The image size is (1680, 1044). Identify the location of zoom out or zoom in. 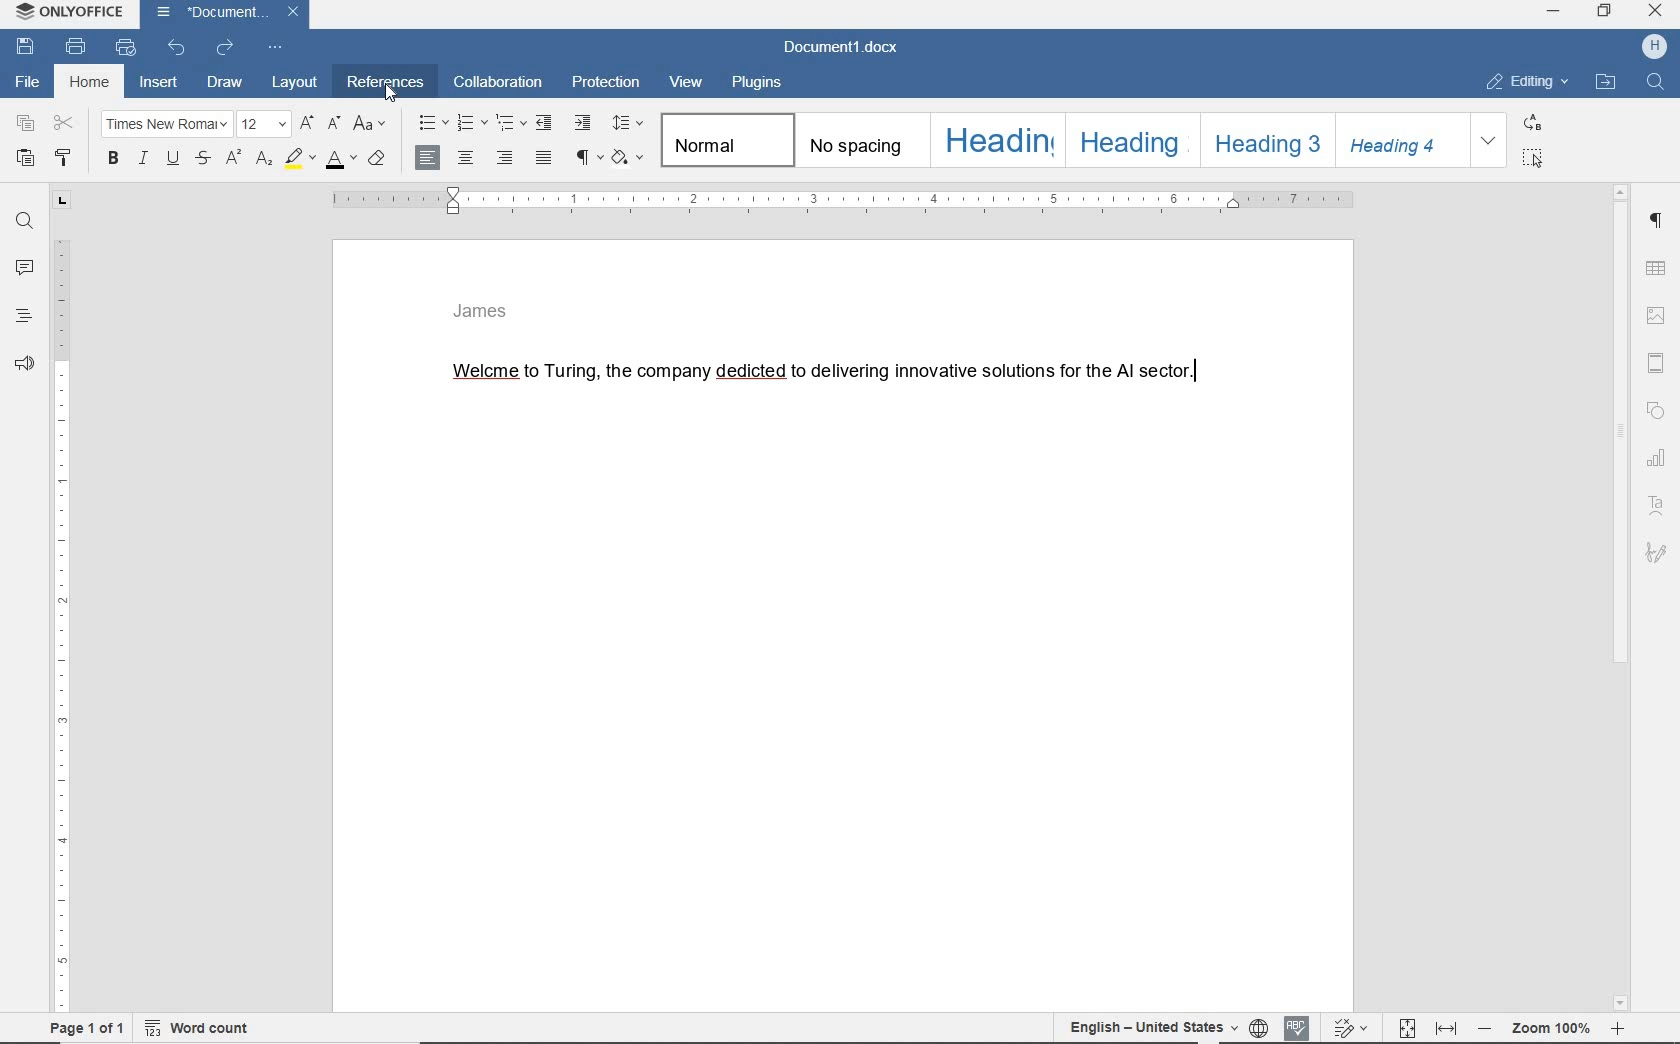
(1552, 1028).